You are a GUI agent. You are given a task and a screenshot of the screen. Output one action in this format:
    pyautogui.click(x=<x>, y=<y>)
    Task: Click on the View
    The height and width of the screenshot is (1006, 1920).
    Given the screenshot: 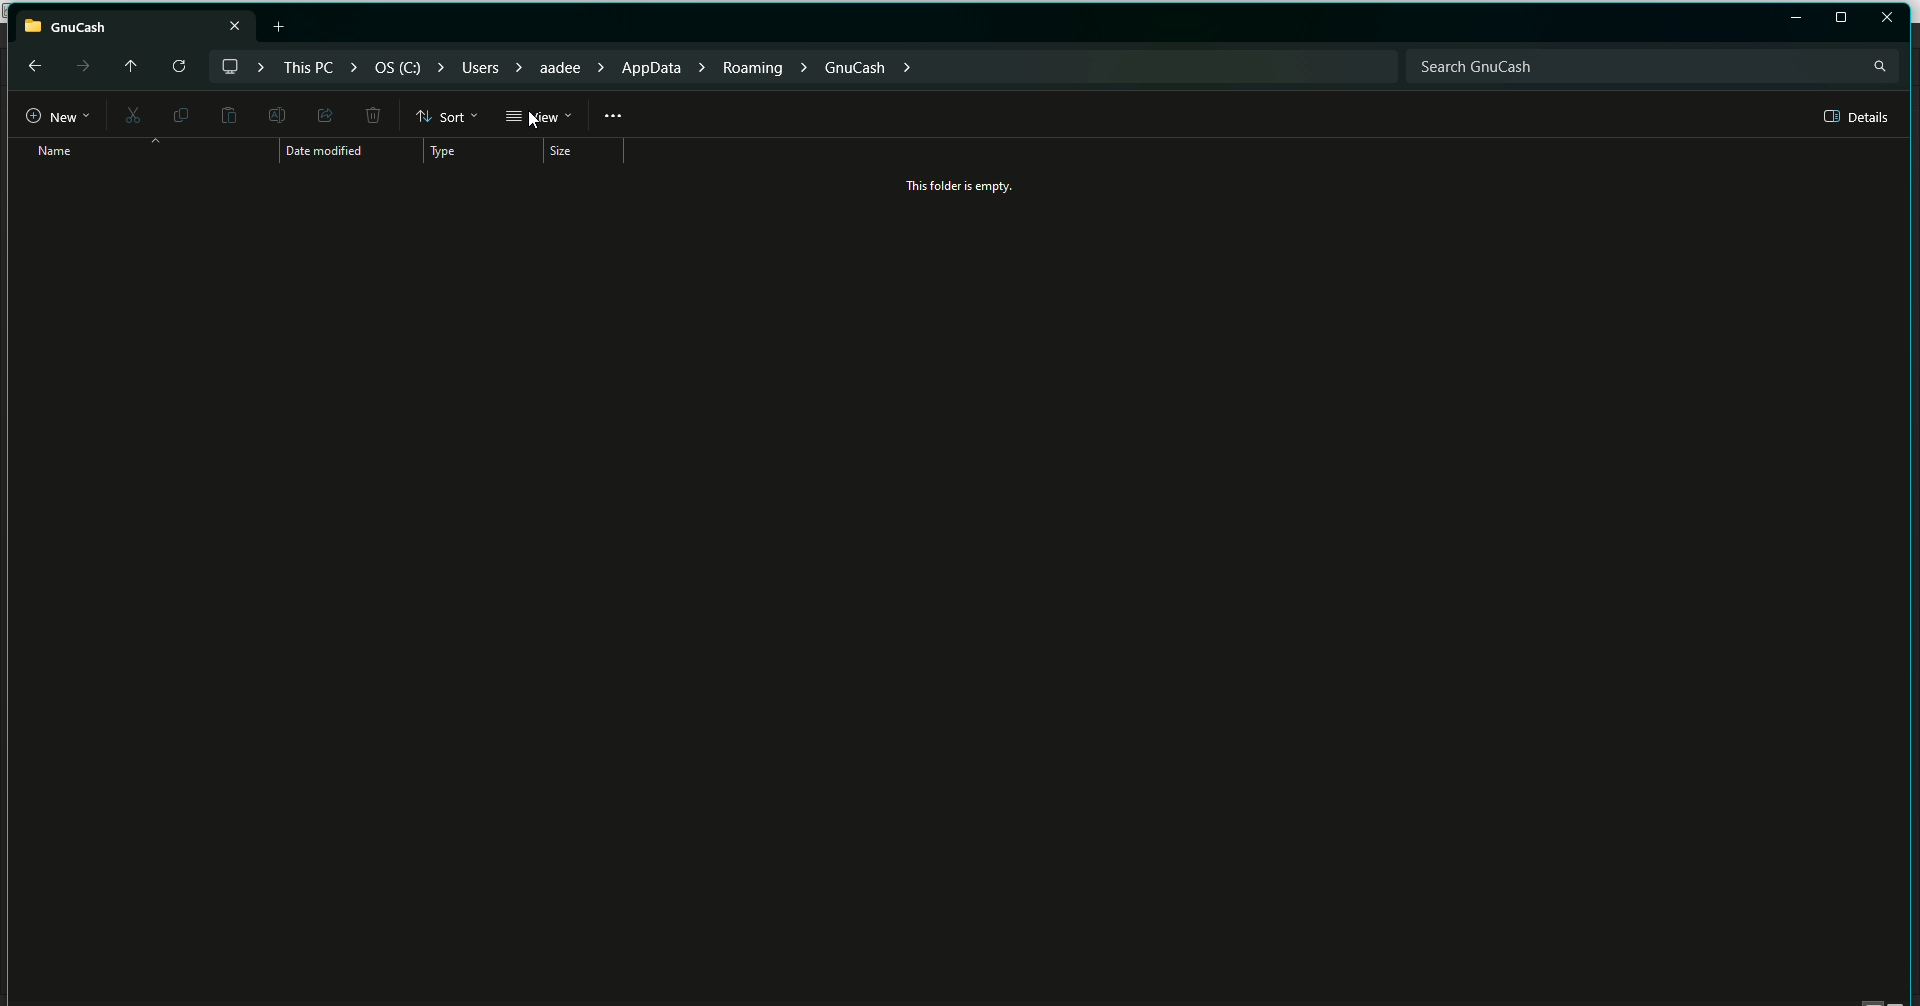 What is the action you would take?
    pyautogui.click(x=538, y=117)
    